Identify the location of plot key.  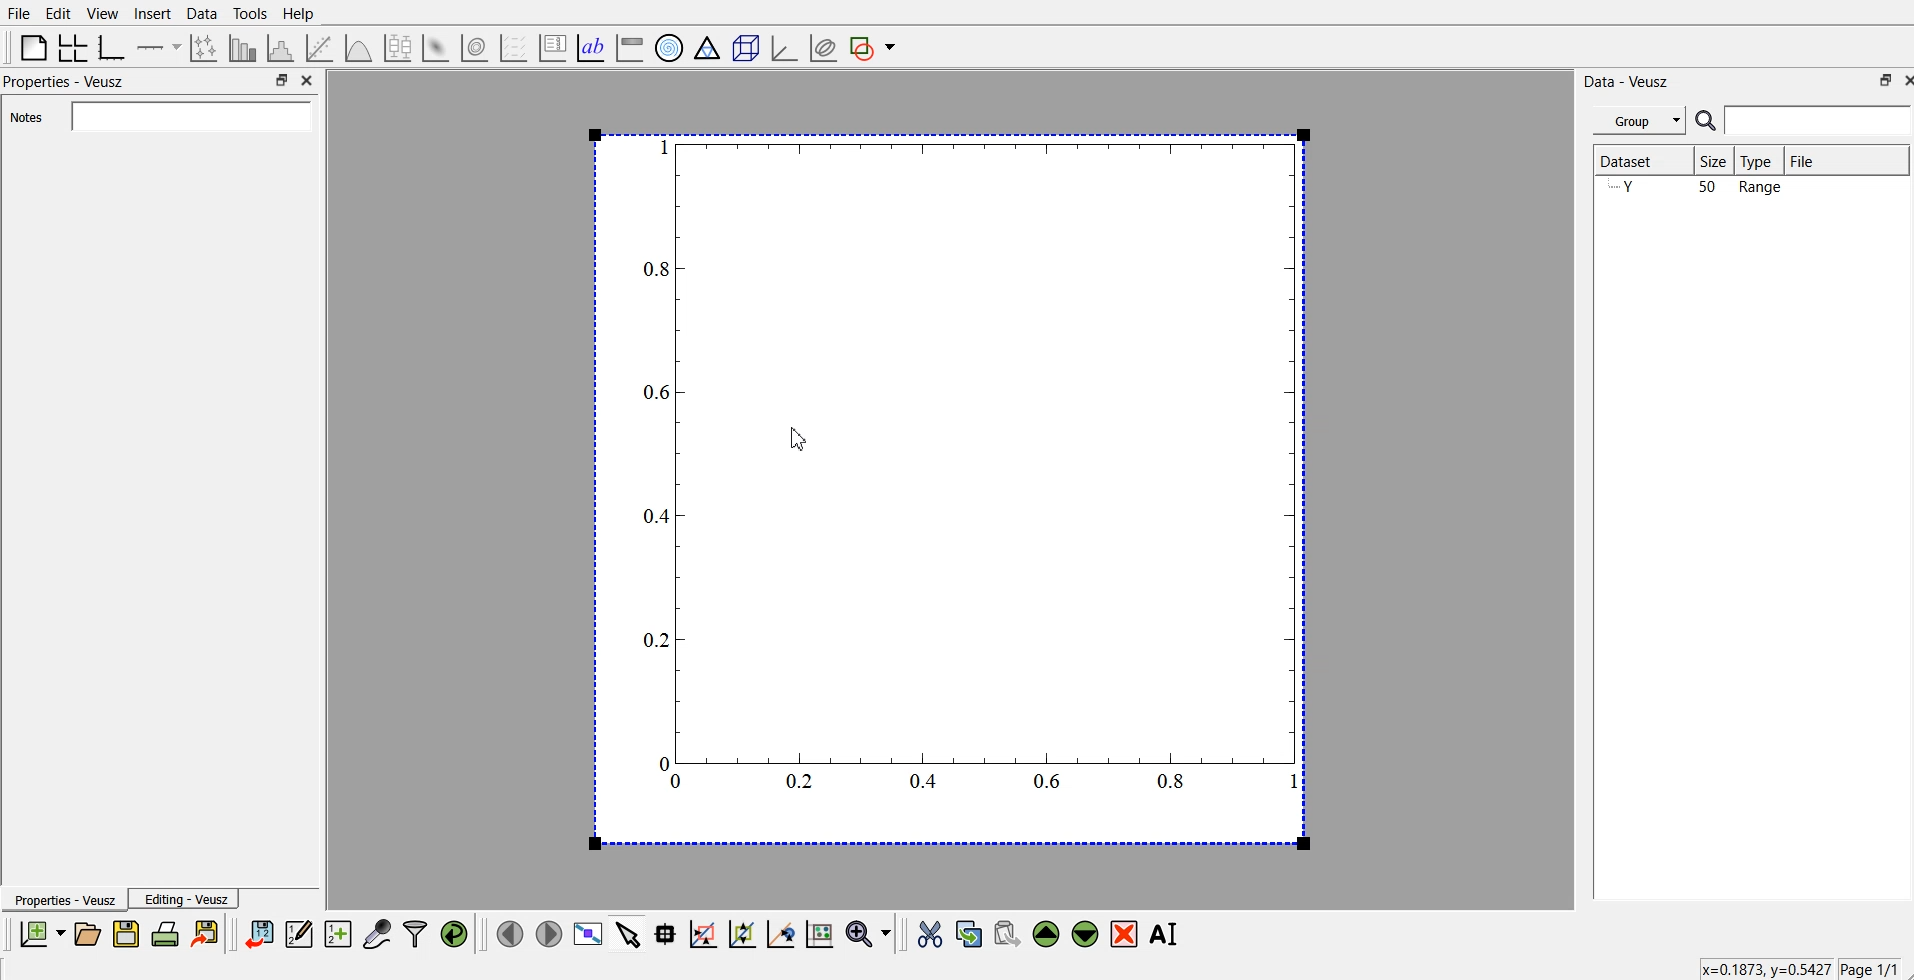
(552, 46).